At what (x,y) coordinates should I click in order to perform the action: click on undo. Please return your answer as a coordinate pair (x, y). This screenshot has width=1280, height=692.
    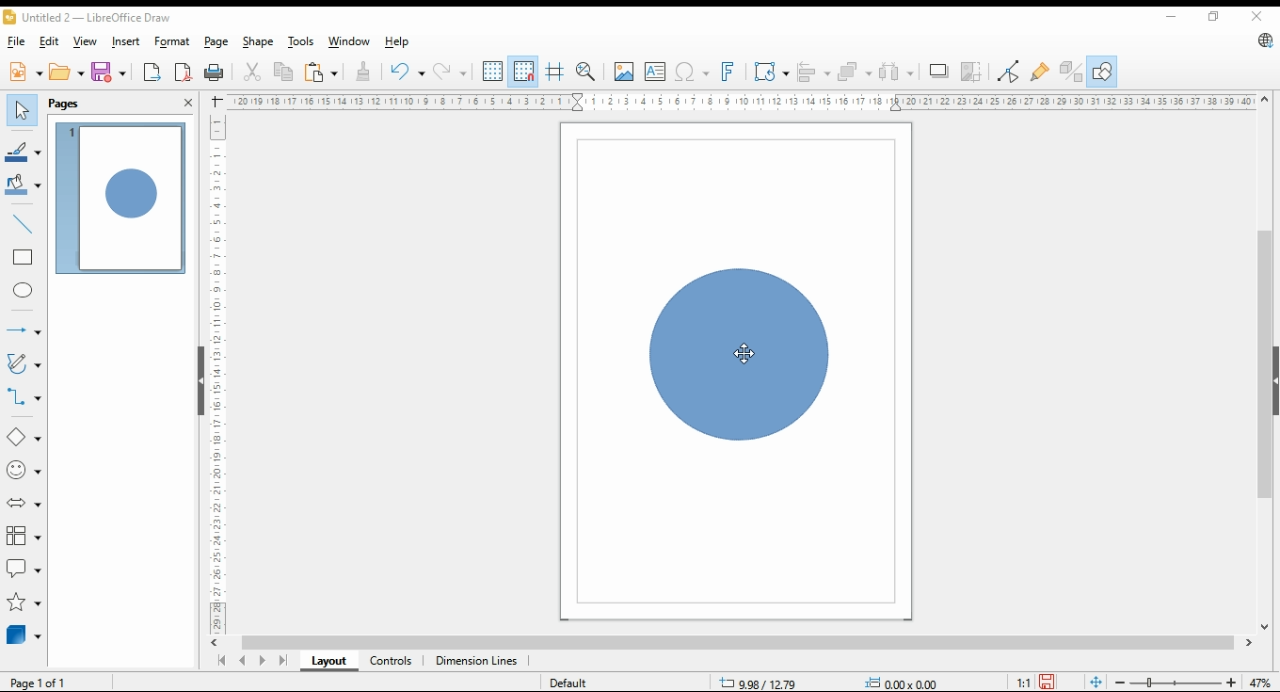
    Looking at the image, I should click on (407, 72).